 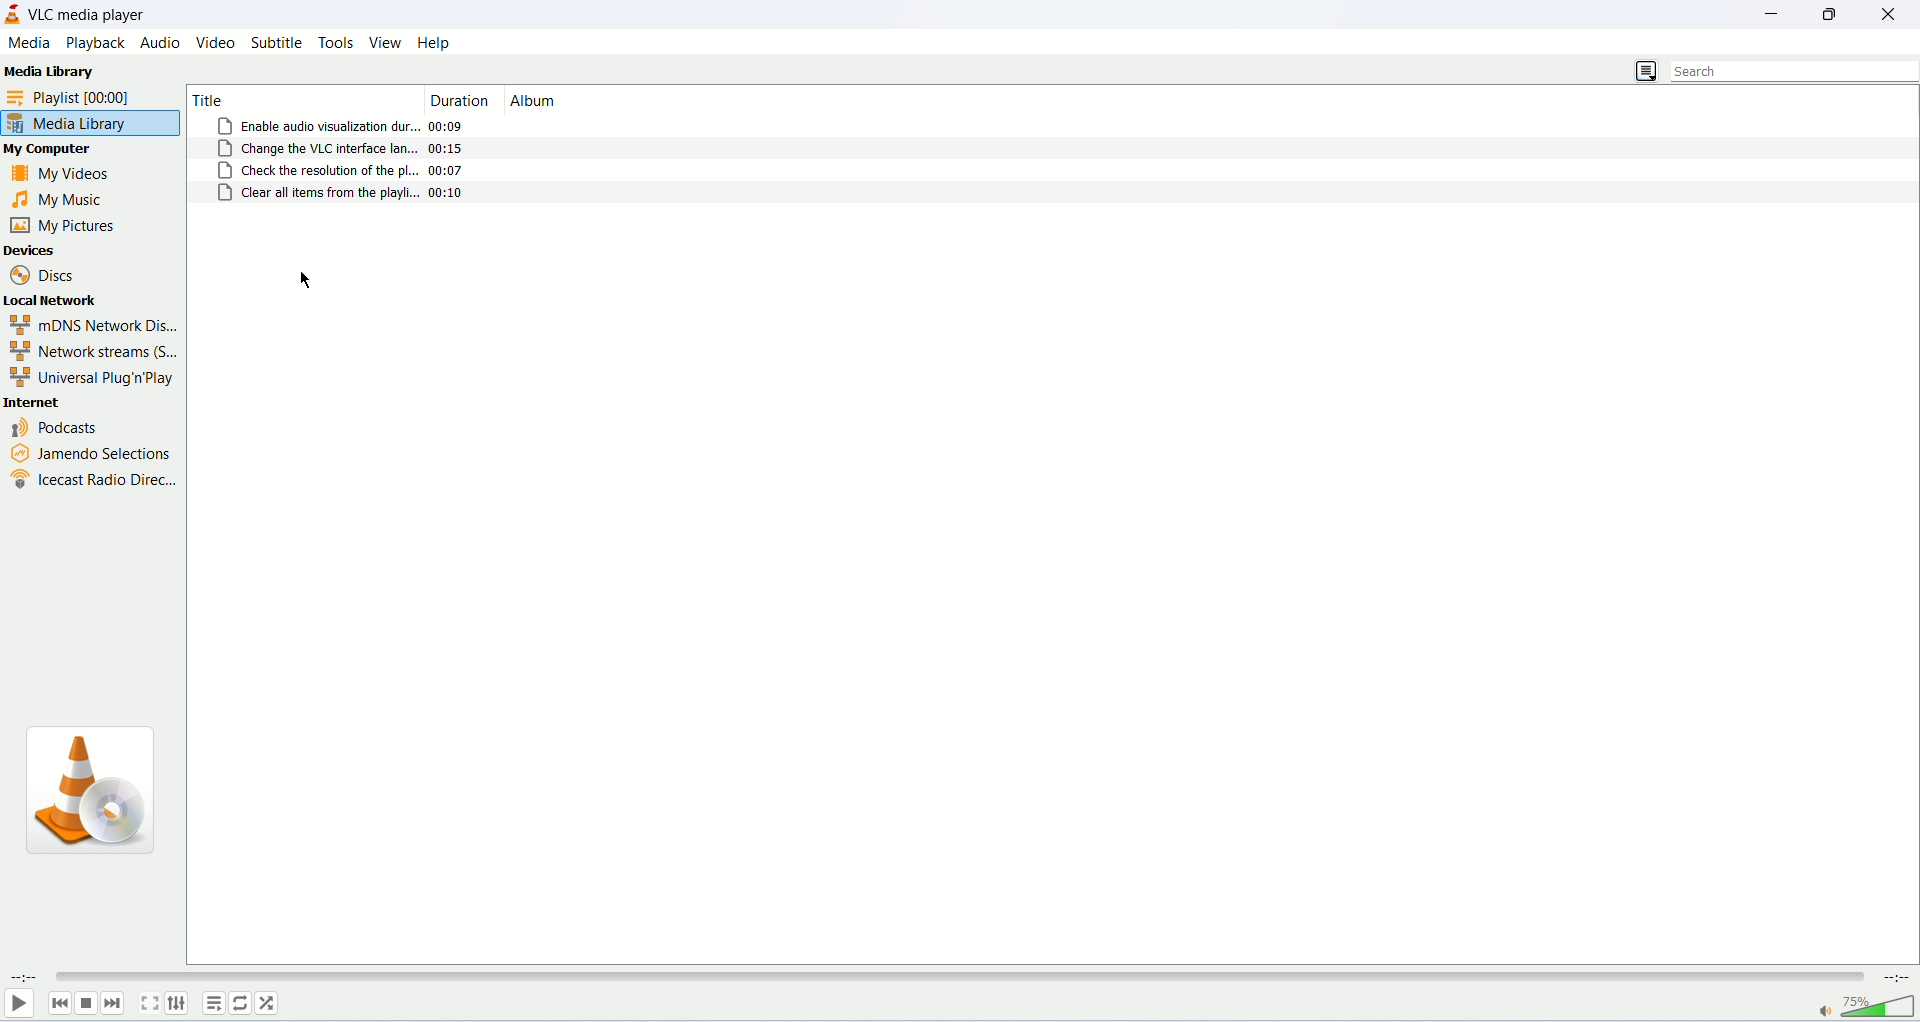 What do you see at coordinates (384, 42) in the screenshot?
I see `view` at bounding box center [384, 42].